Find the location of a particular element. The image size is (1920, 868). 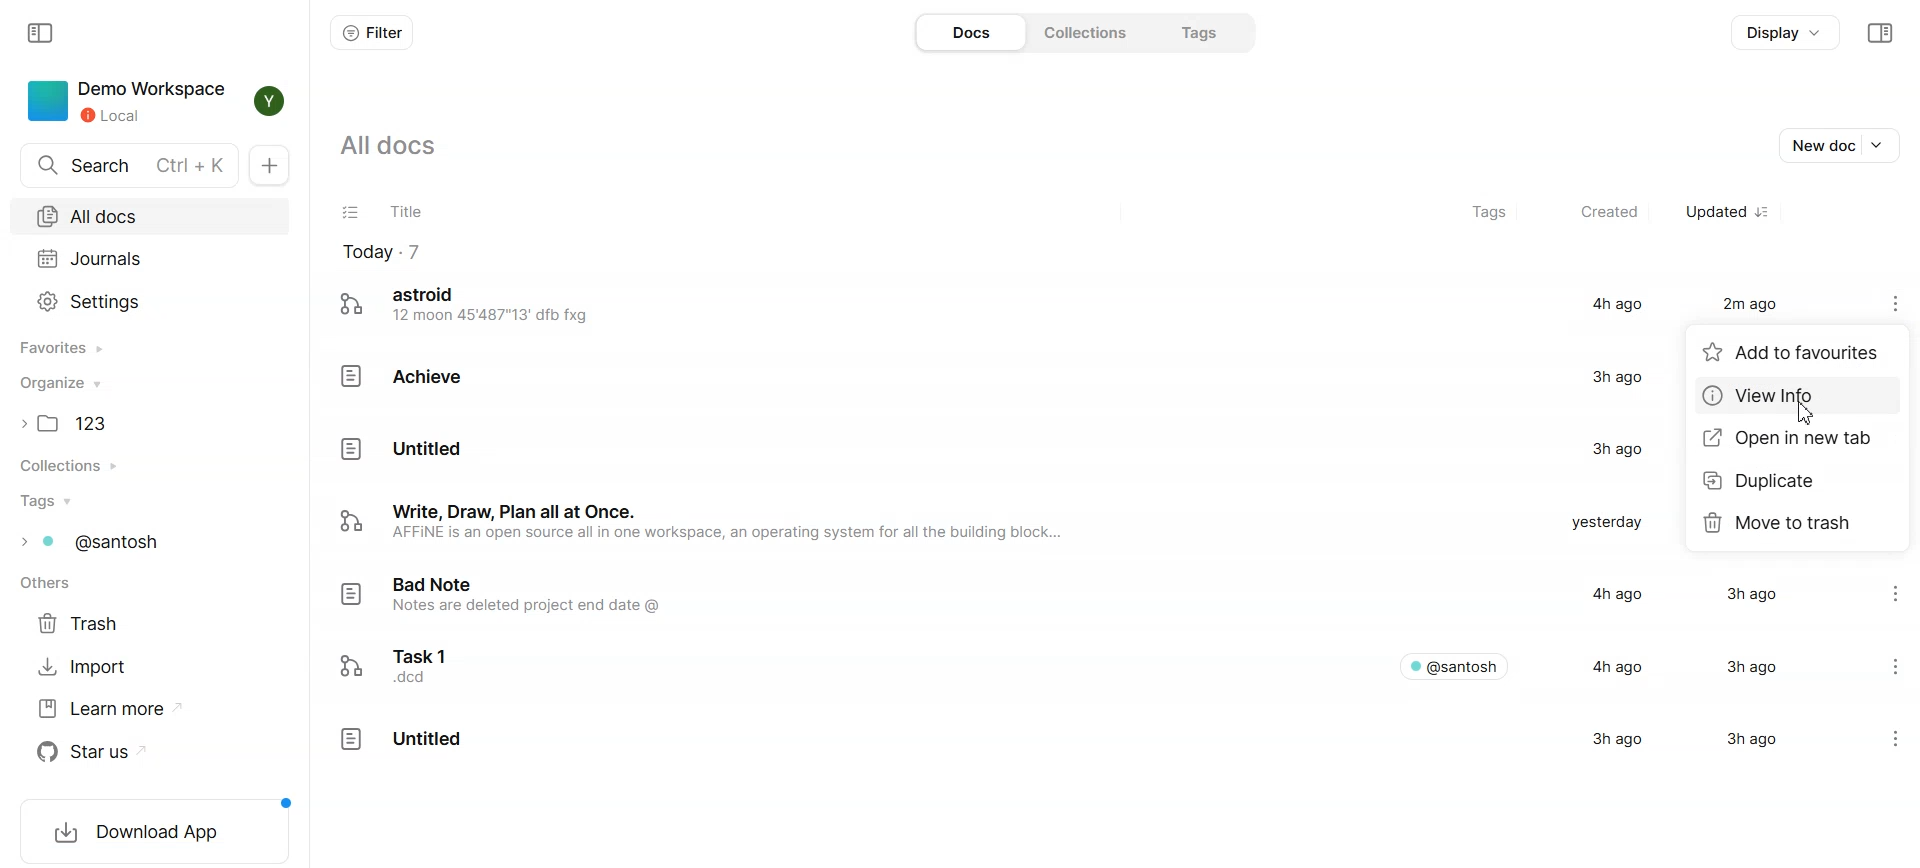

View Info is located at coordinates (1796, 395).